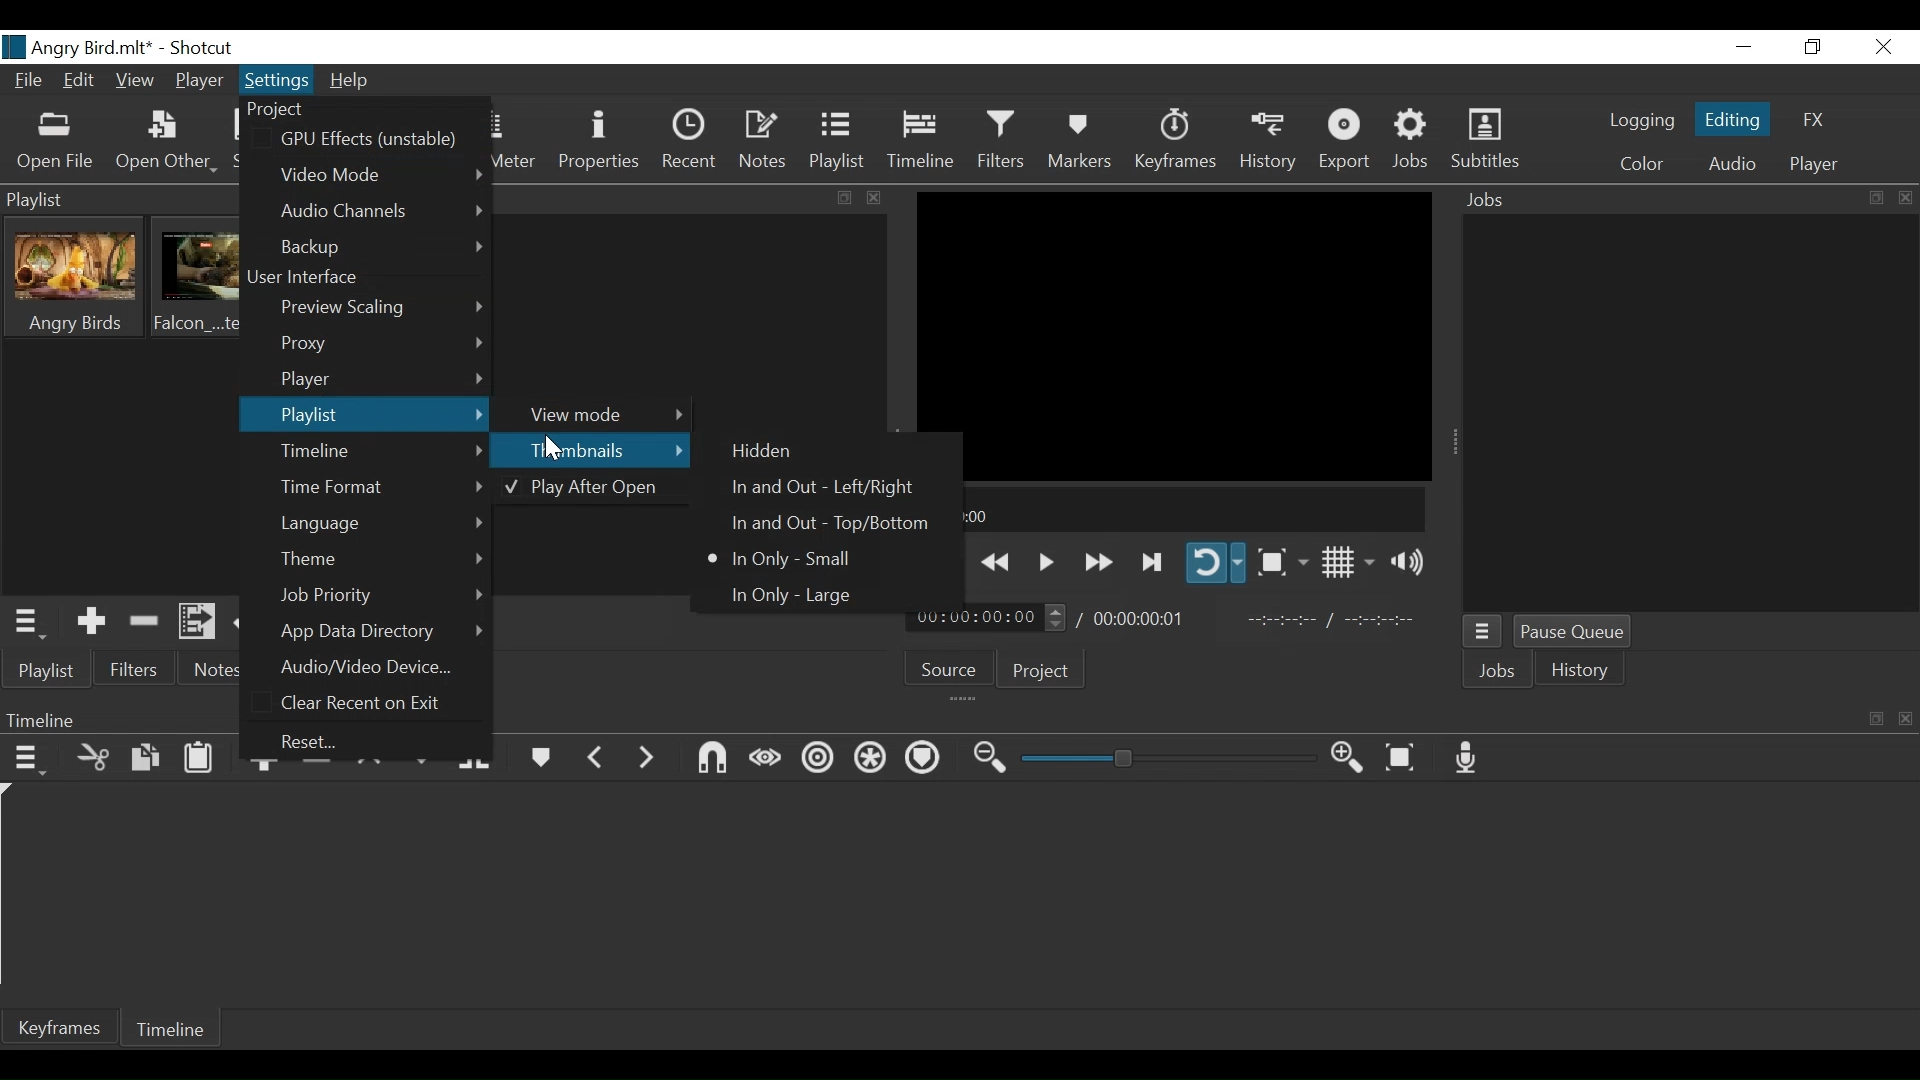 This screenshot has width=1920, height=1080. Describe the element at coordinates (925, 759) in the screenshot. I see `Ripple markers` at that location.